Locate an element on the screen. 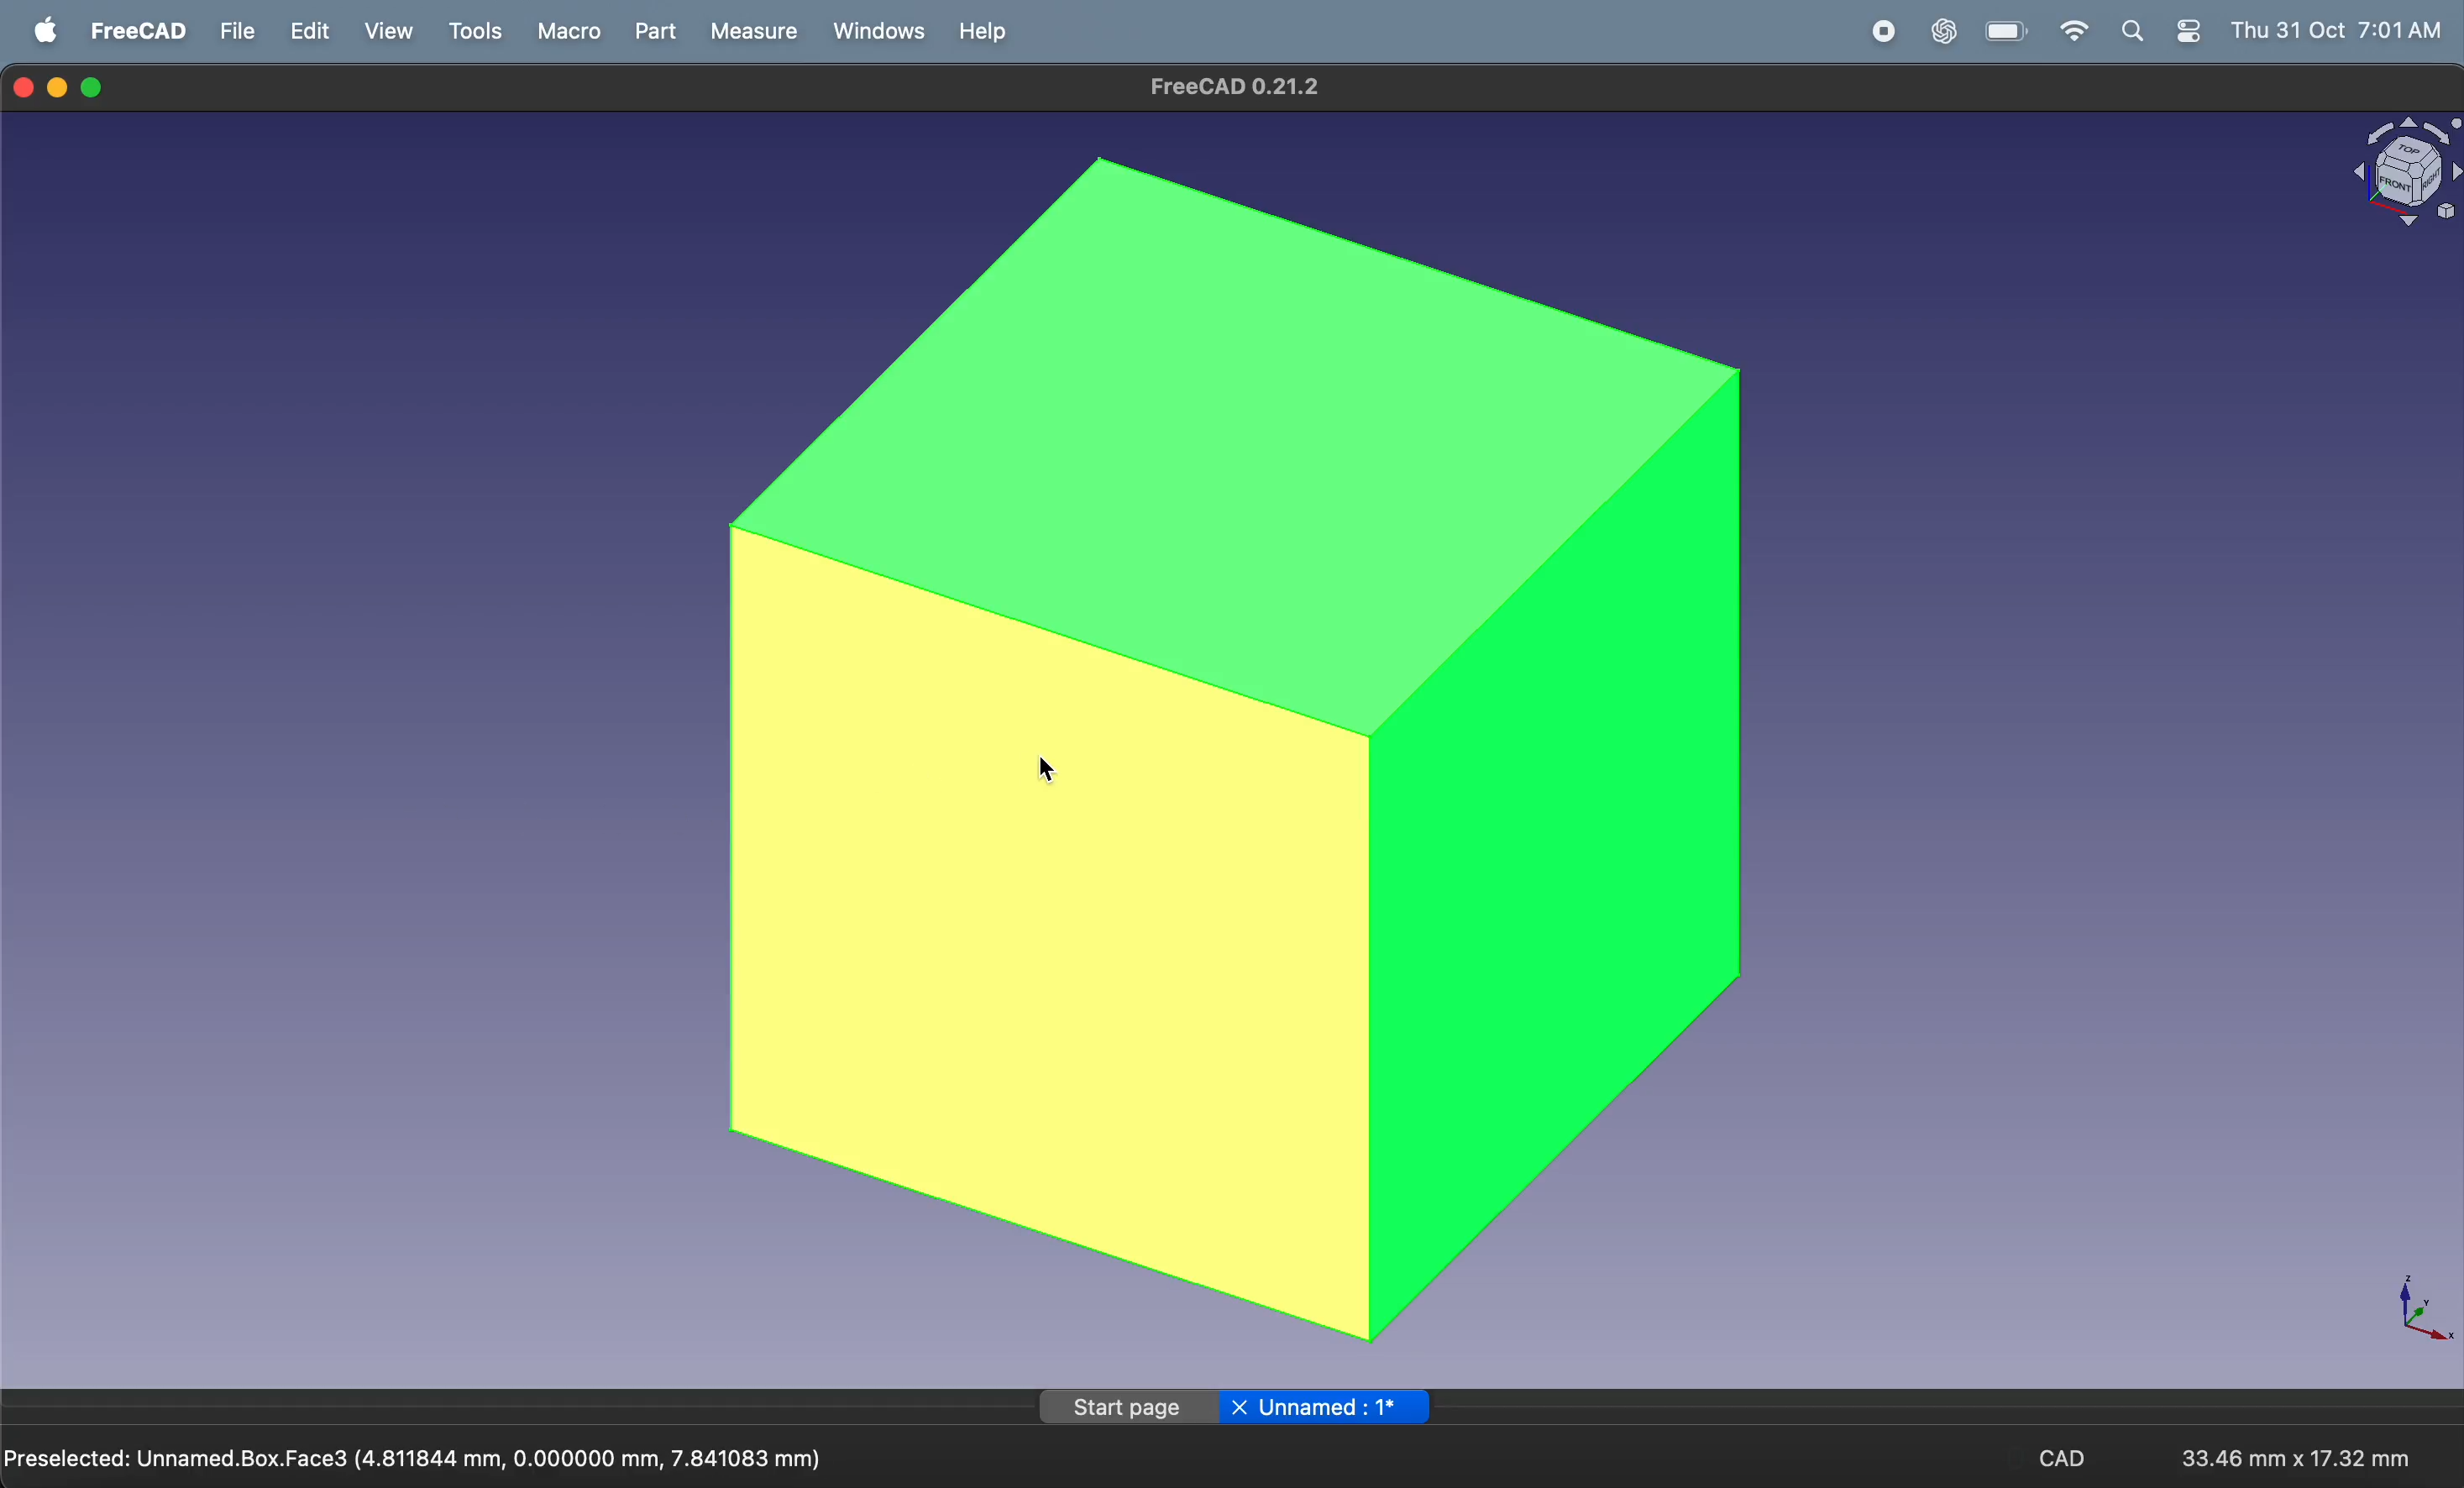 Image resolution: width=2464 pixels, height=1488 pixels. part is located at coordinates (660, 33).